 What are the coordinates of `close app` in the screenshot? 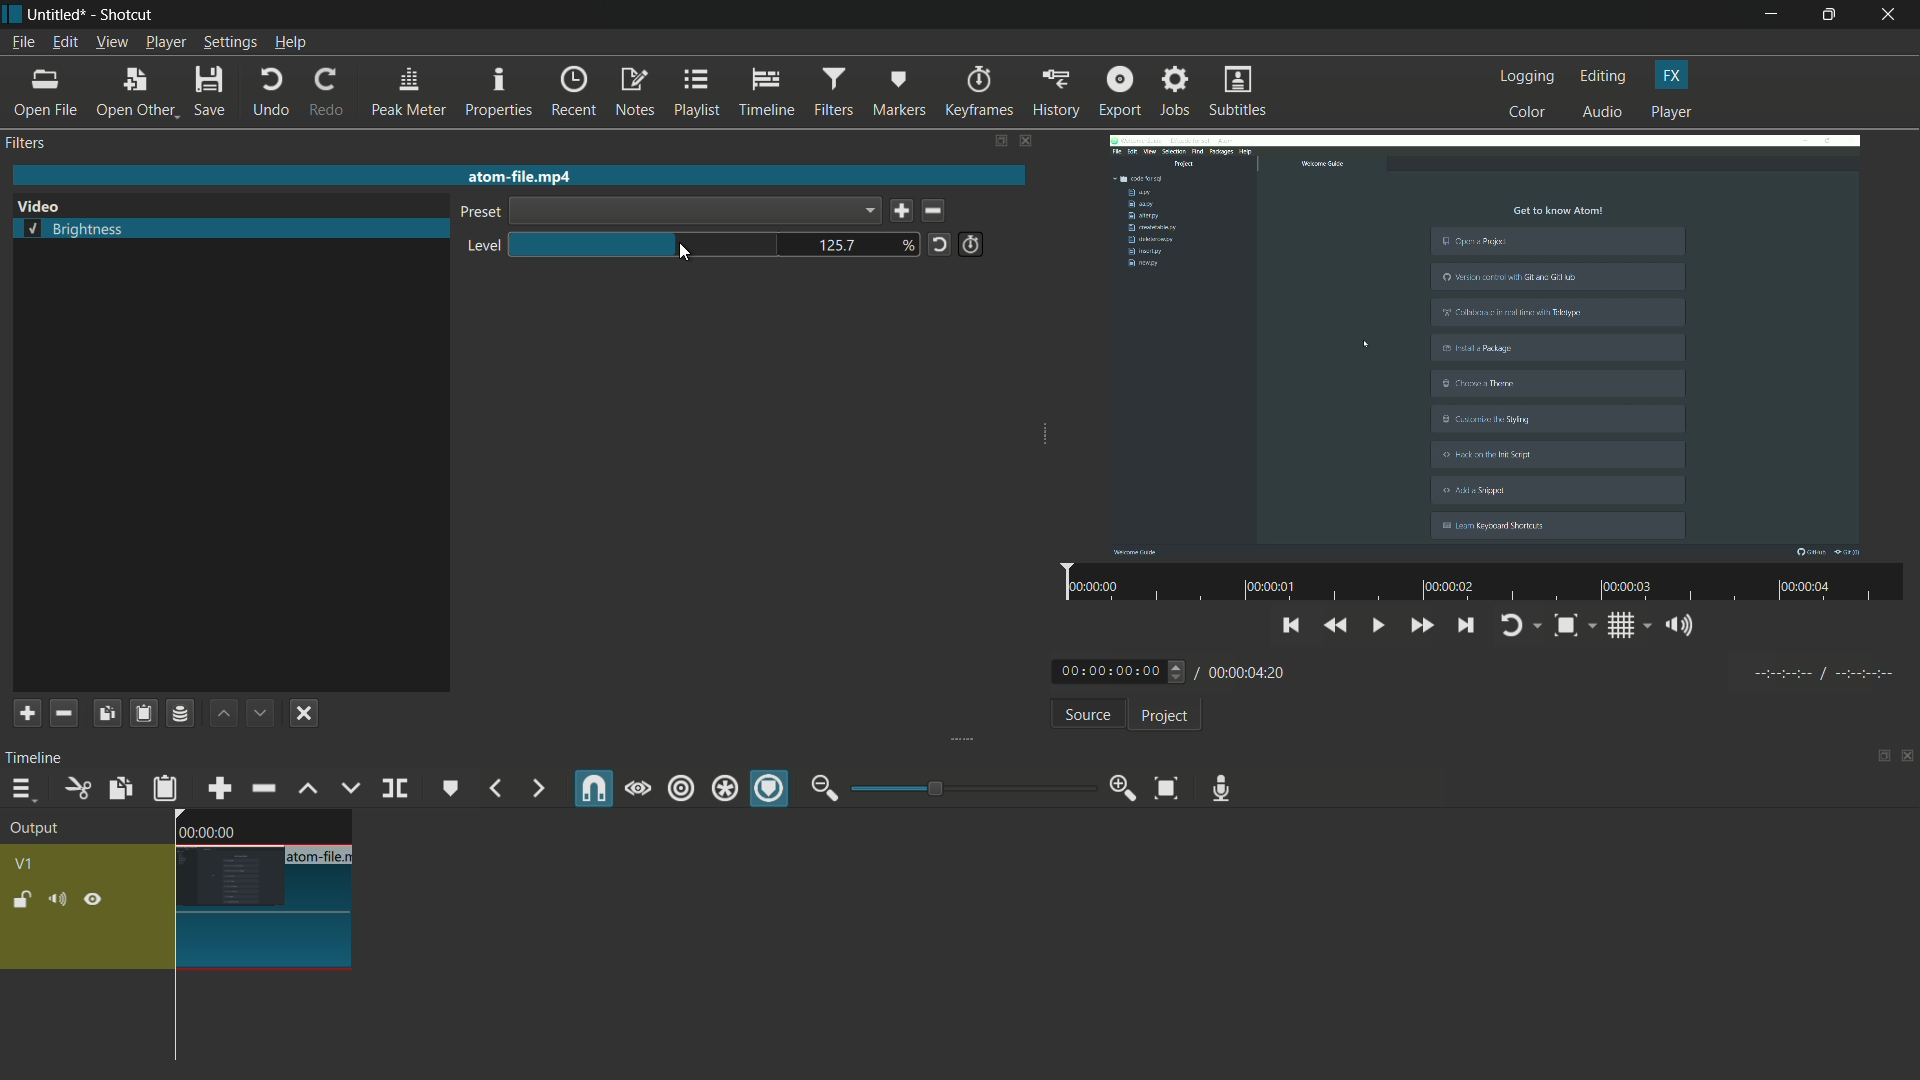 It's located at (1891, 15).